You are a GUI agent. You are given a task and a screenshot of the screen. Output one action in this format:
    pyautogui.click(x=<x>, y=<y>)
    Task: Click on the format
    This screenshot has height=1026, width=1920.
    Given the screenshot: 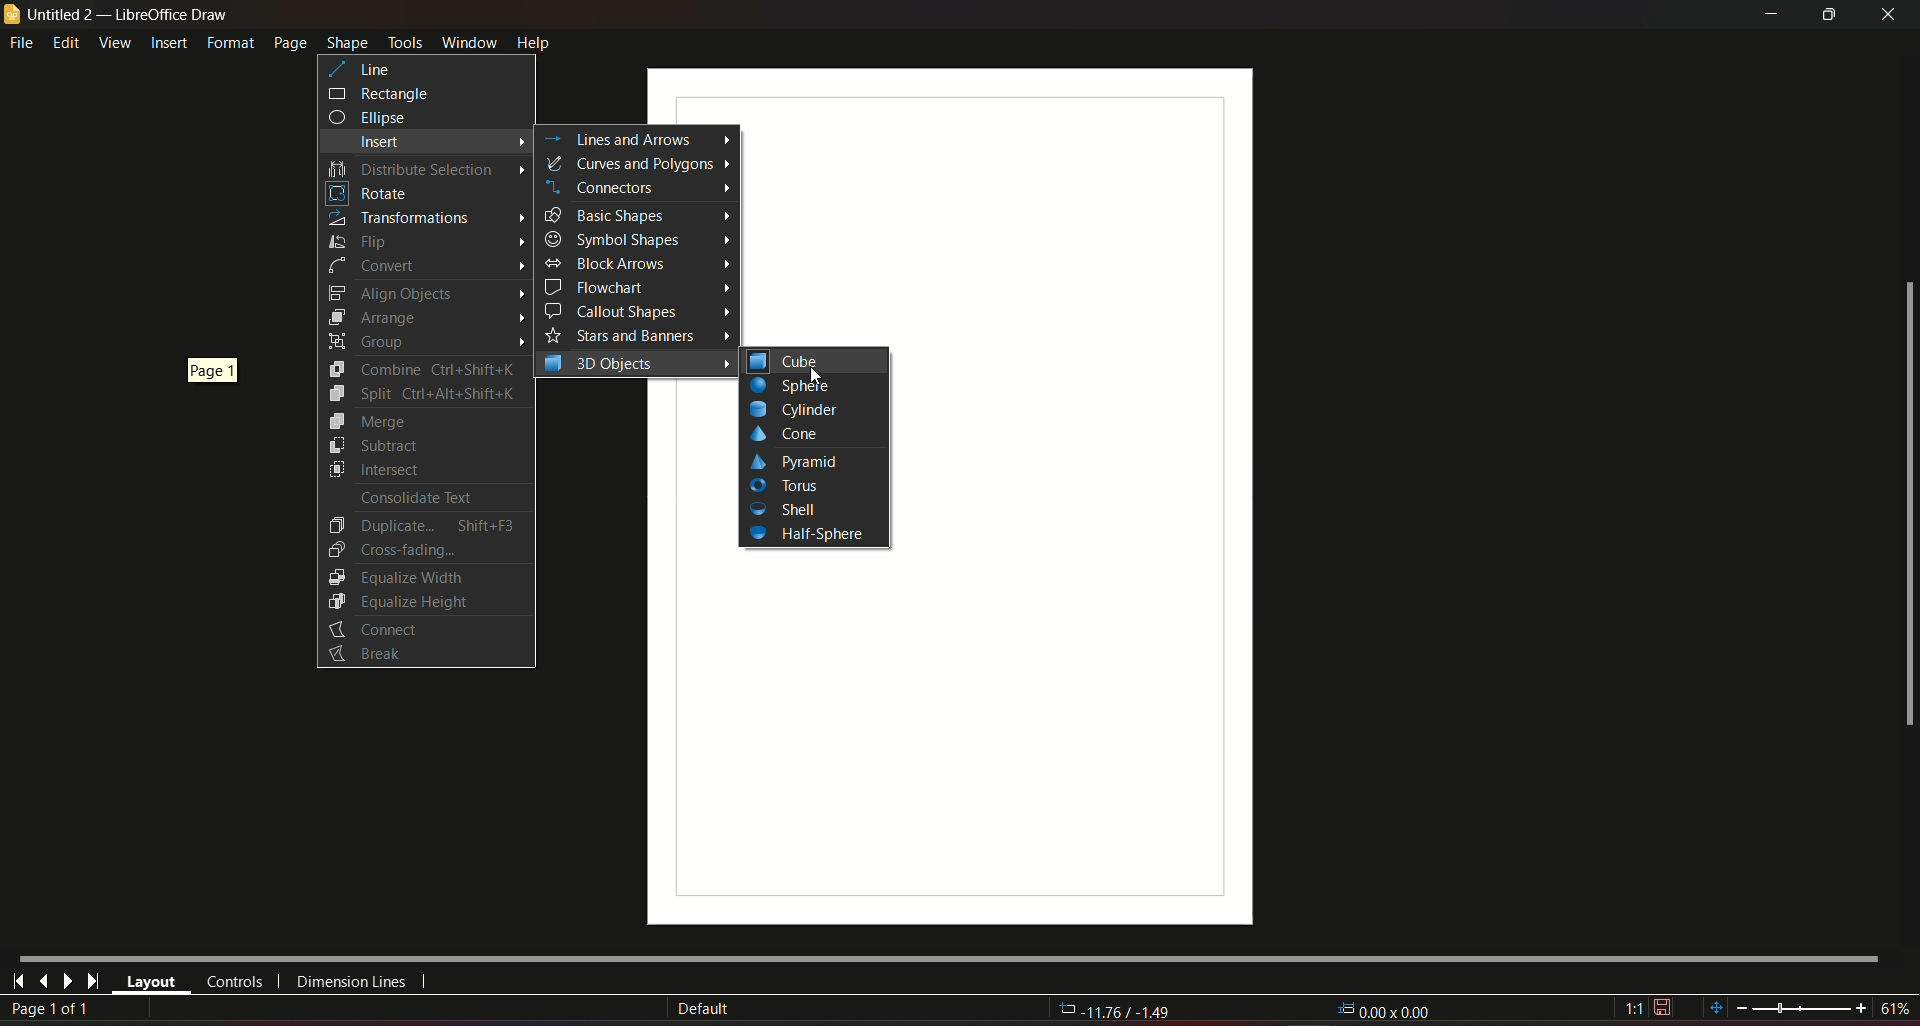 What is the action you would take?
    pyautogui.click(x=228, y=43)
    